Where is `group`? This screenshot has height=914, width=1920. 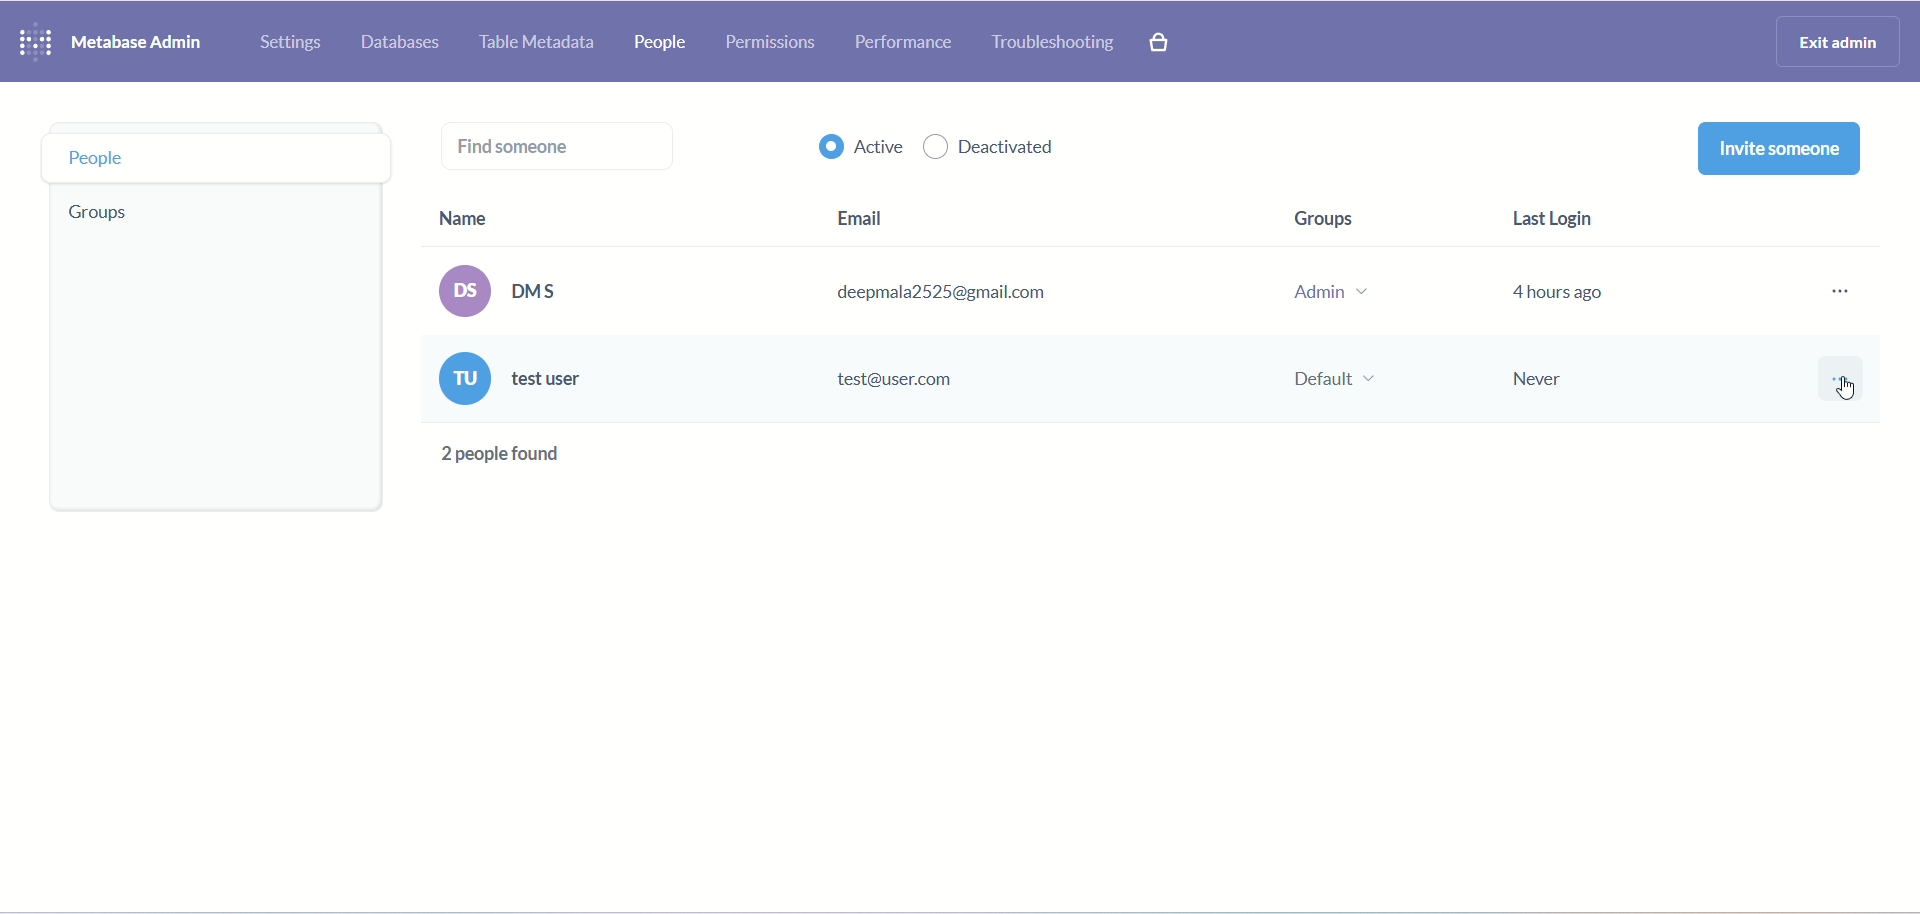
group is located at coordinates (95, 218).